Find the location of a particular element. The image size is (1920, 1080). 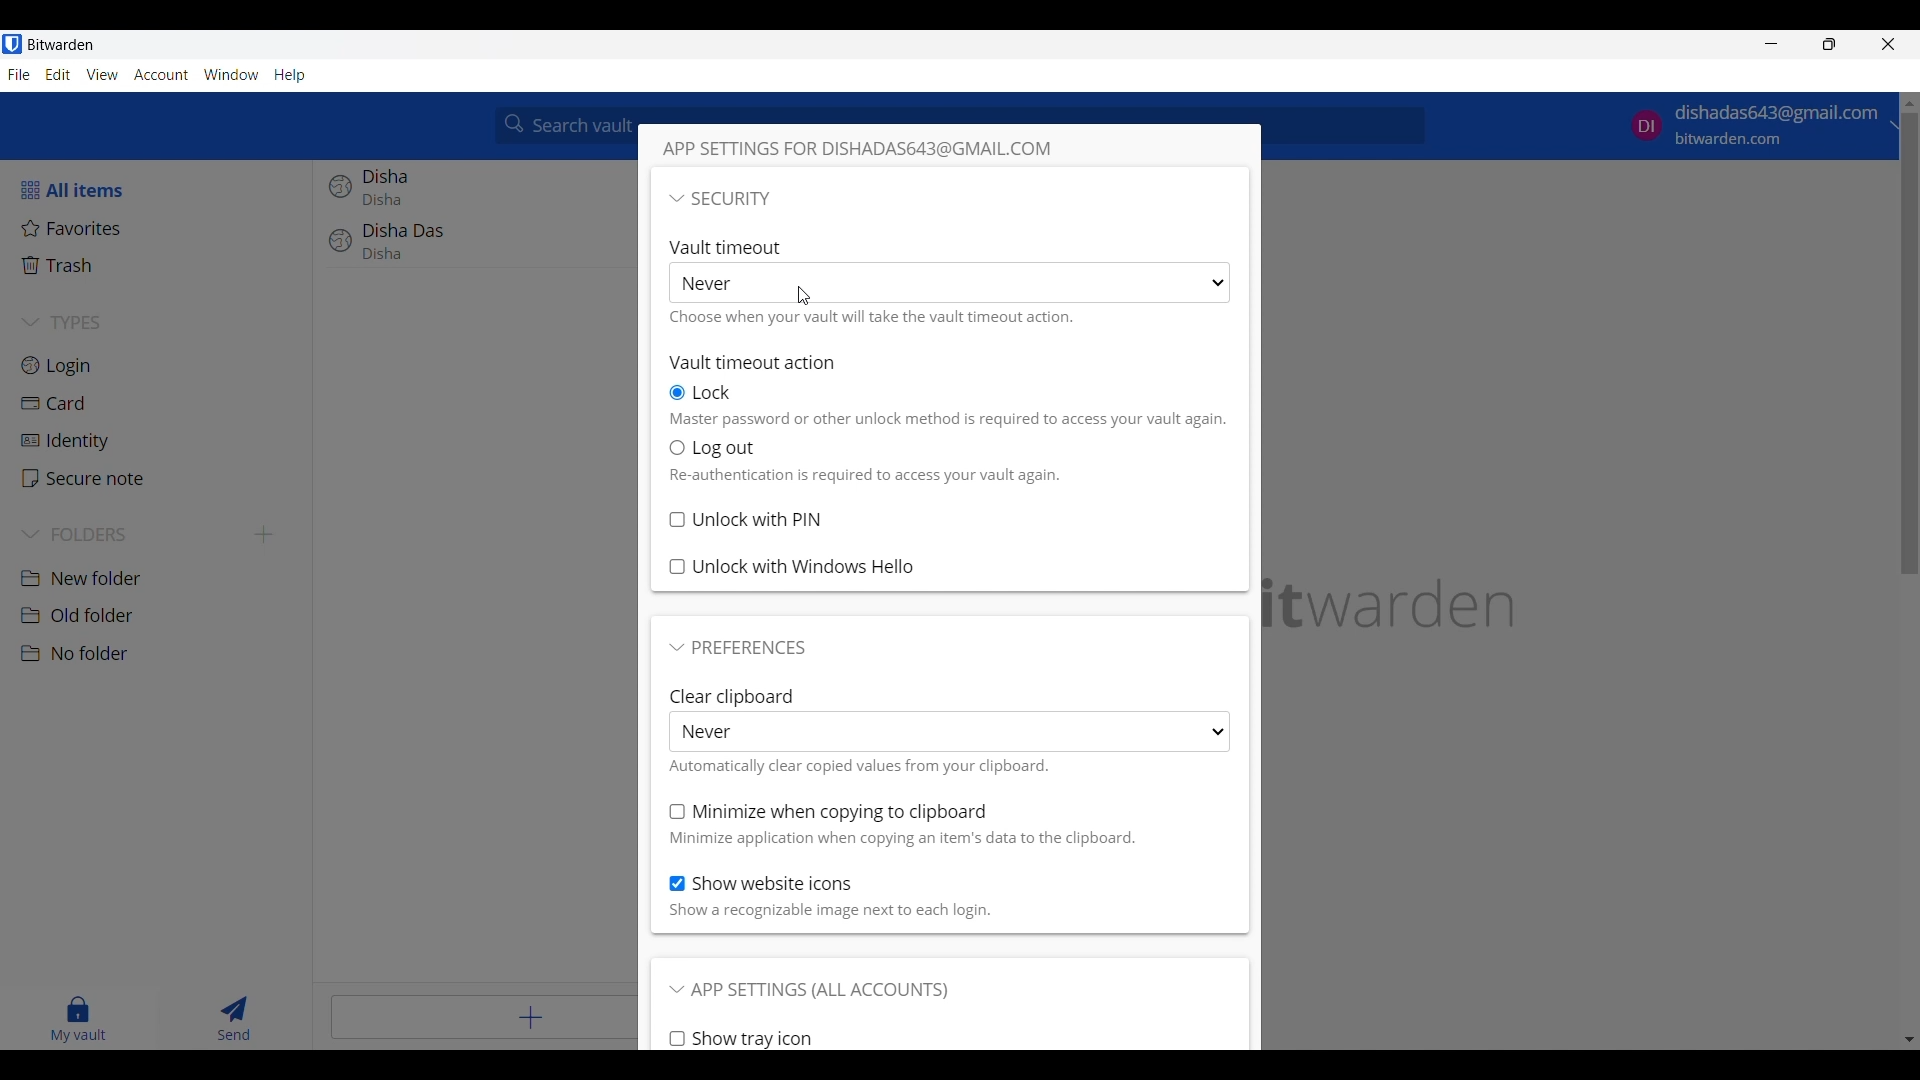

Window title is located at coordinates (880, 149).